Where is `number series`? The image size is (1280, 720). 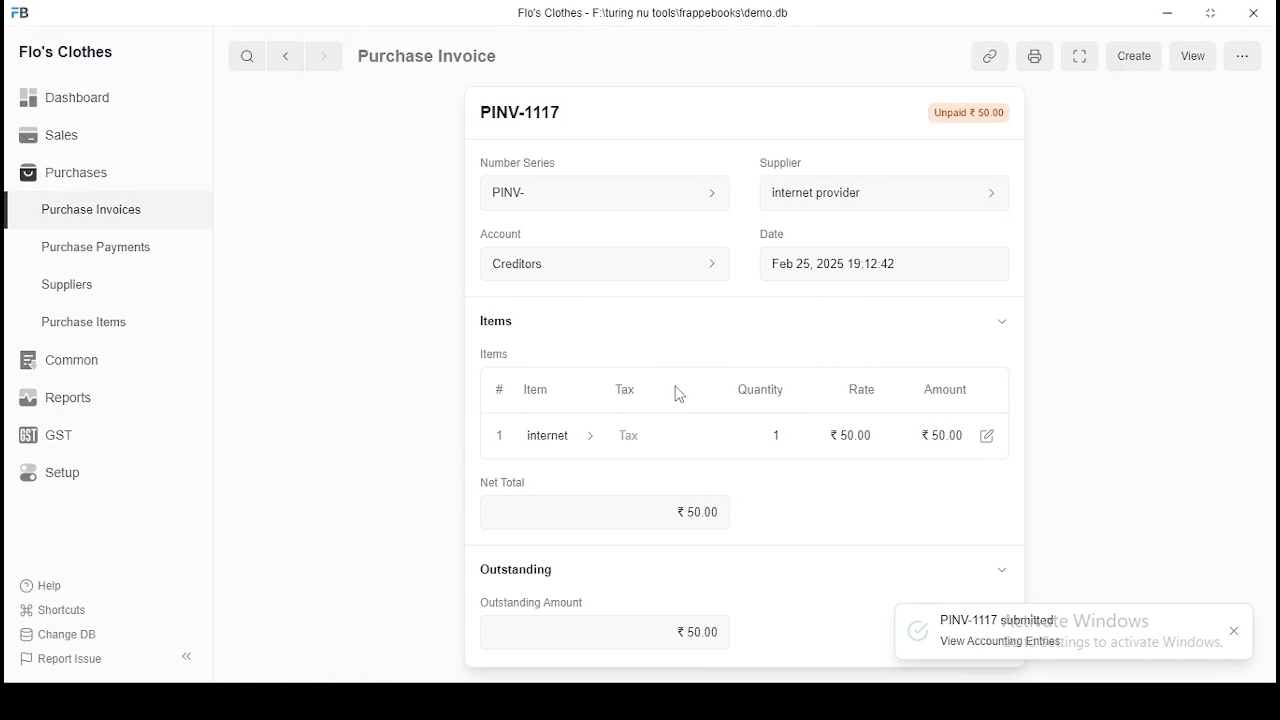 number series is located at coordinates (519, 162).